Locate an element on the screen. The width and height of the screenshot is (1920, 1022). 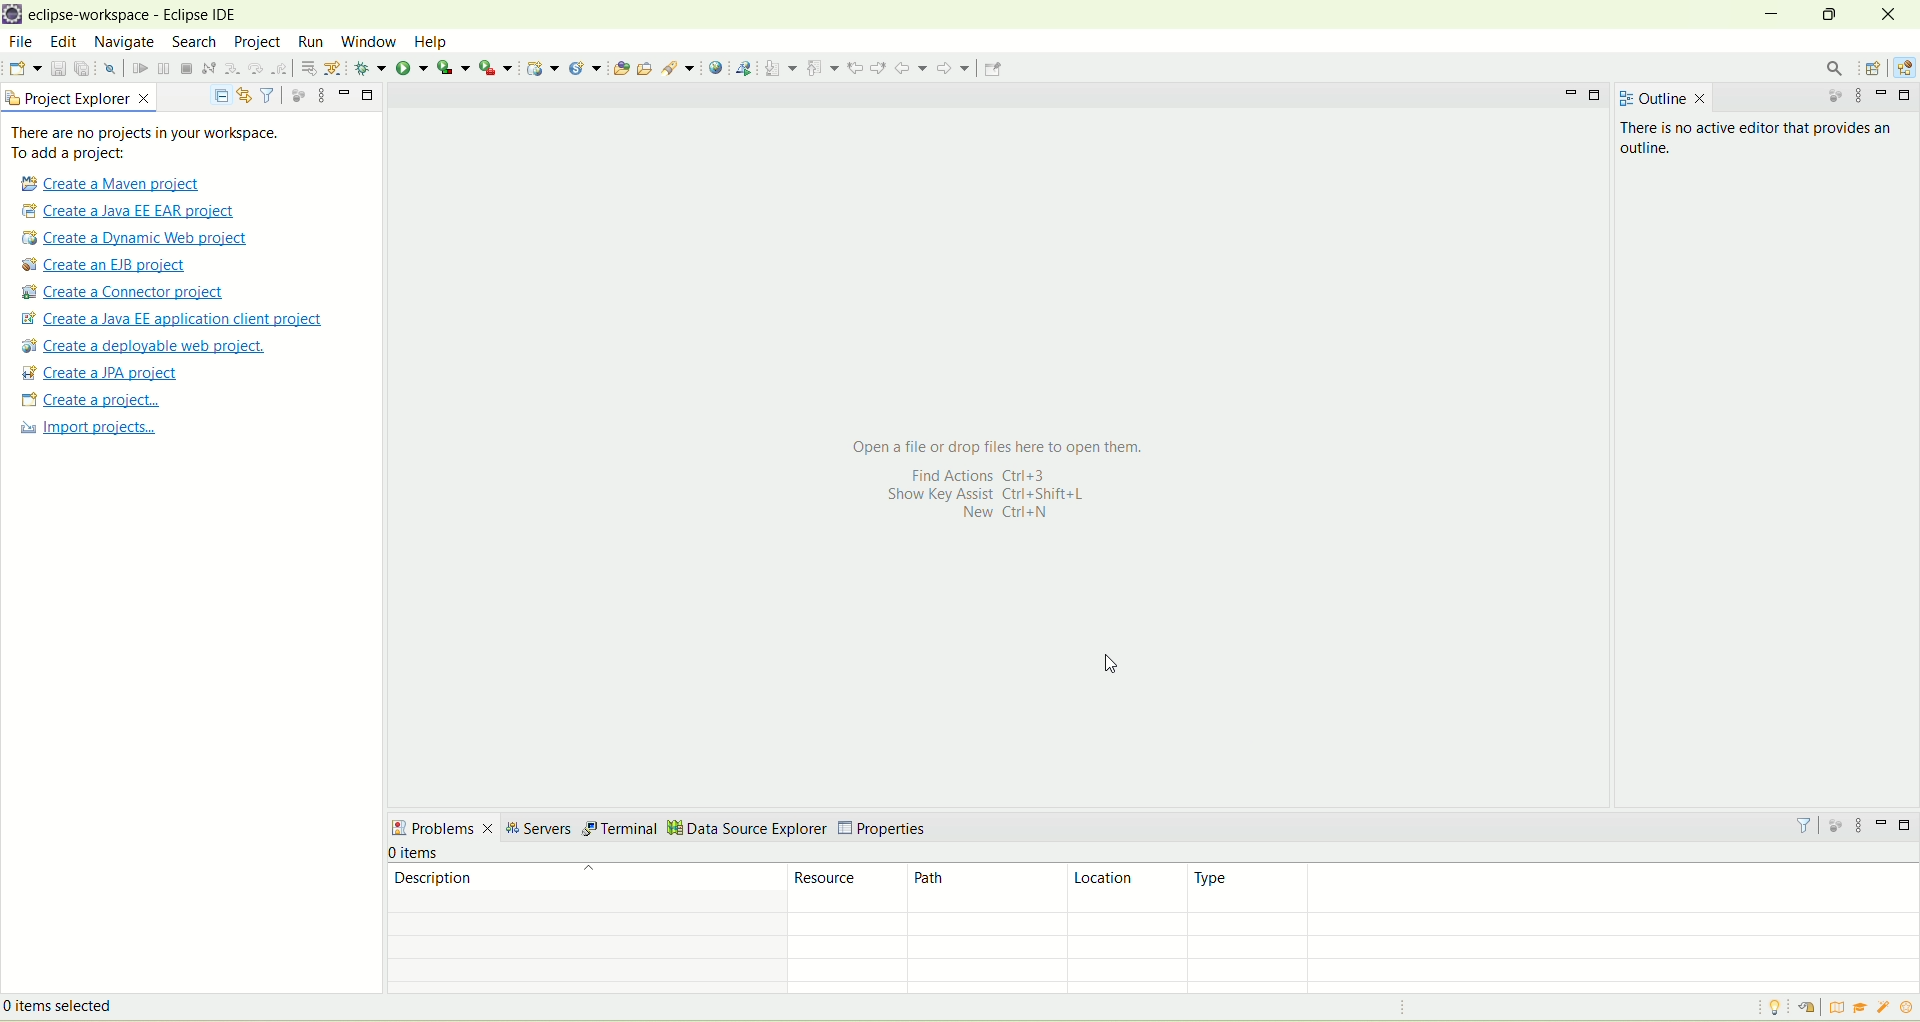
Open a file or drop files here to open them. is located at coordinates (1006, 445).